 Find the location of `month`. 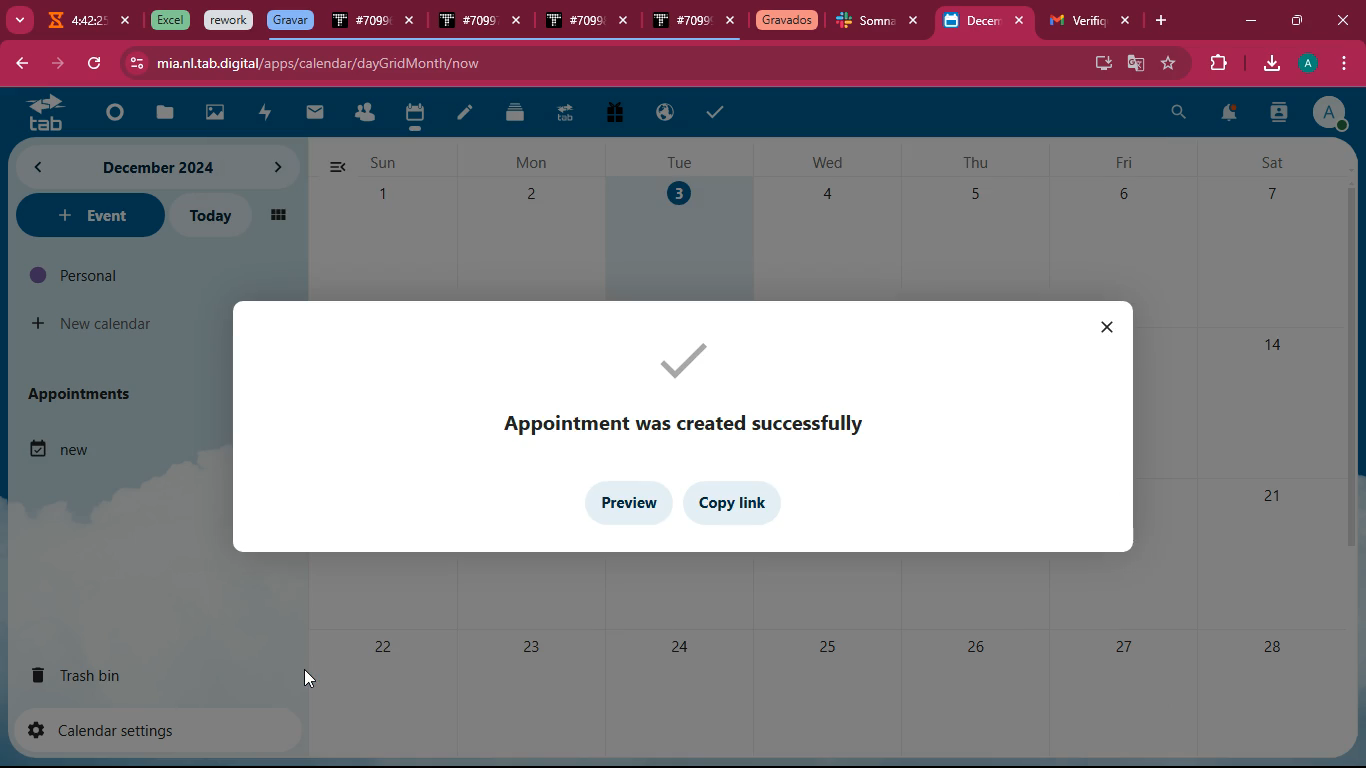

month is located at coordinates (120, 167).